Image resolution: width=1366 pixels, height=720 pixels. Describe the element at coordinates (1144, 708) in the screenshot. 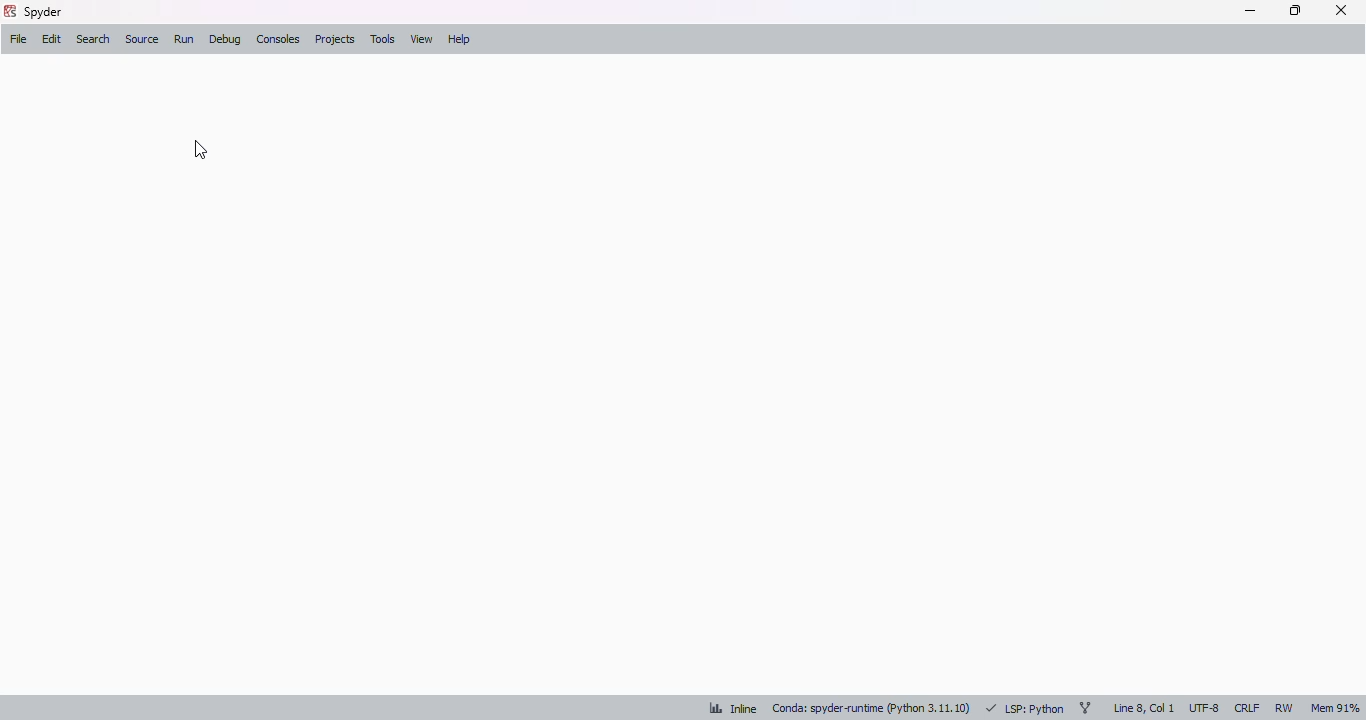

I see `line 8, col 1` at that location.